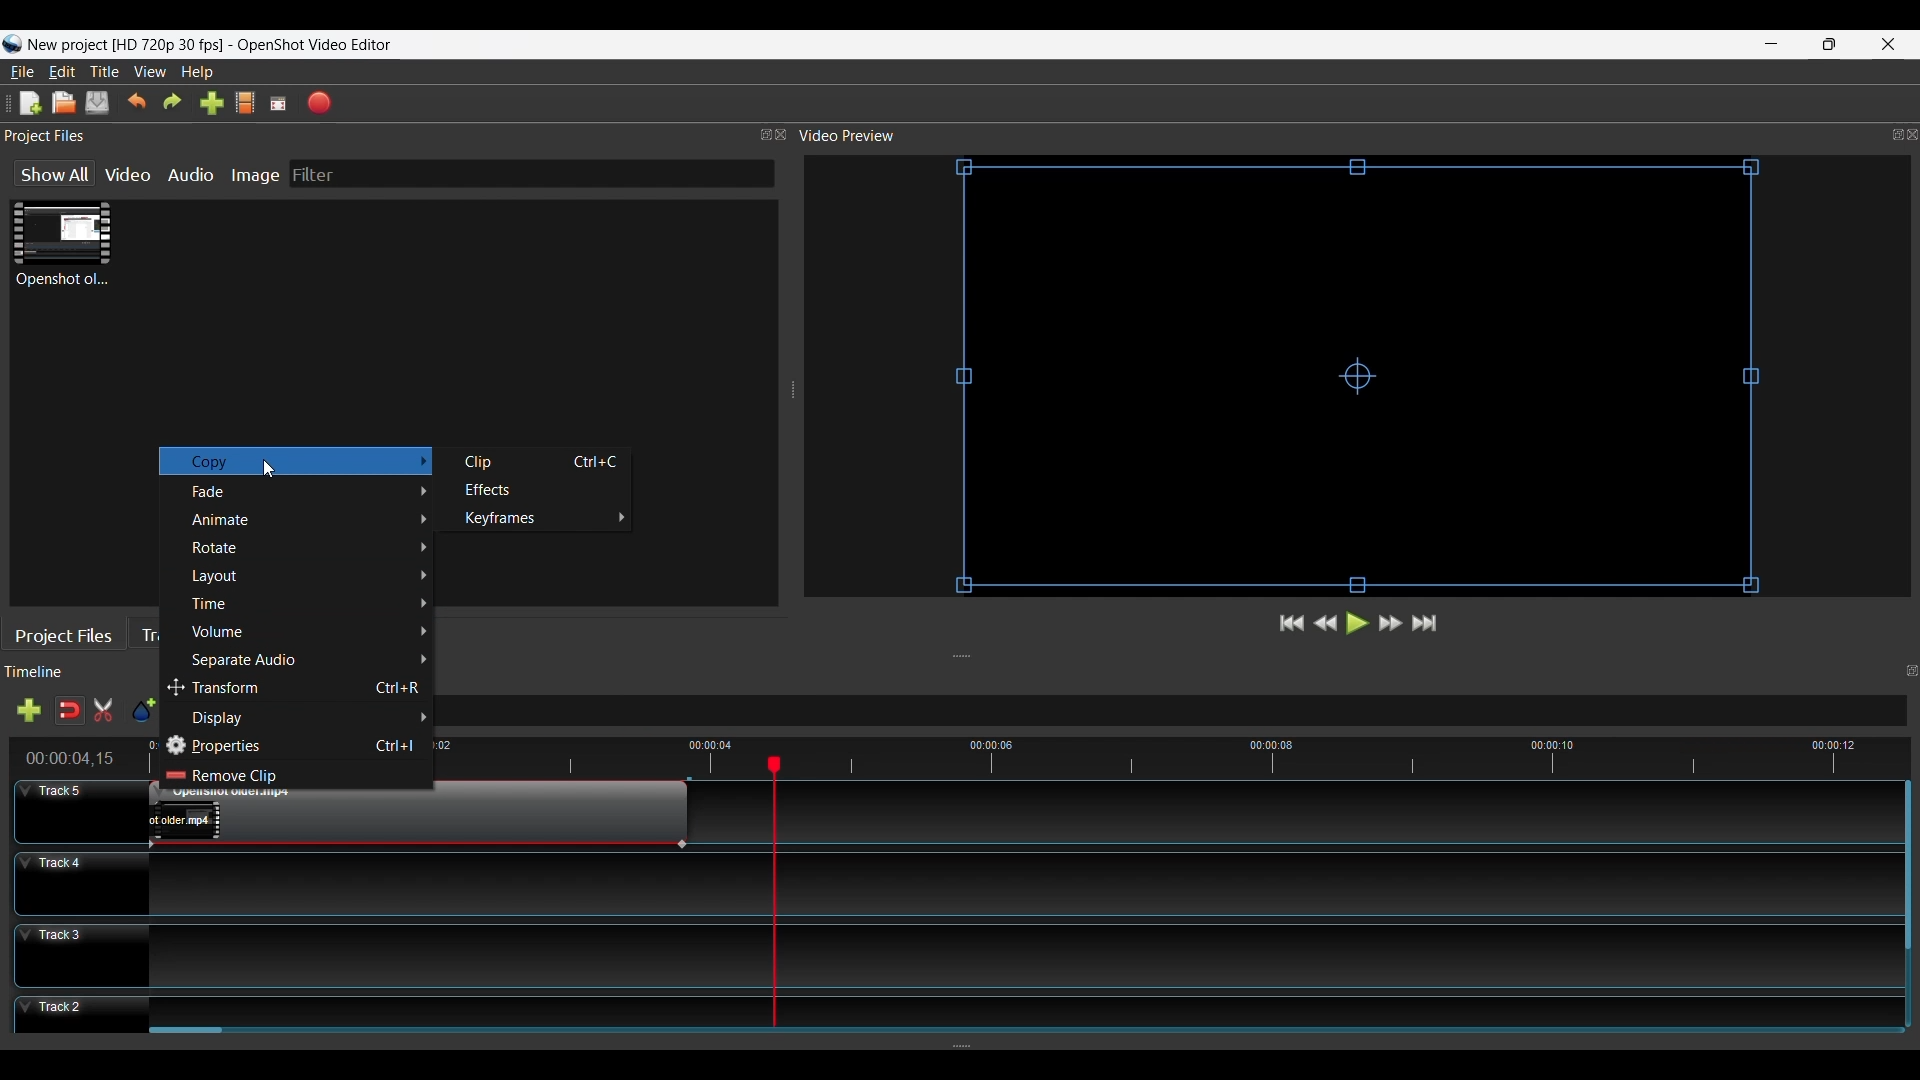 The width and height of the screenshot is (1920, 1080). Describe the element at coordinates (416, 820) in the screenshot. I see `Clip at track Panel` at that location.